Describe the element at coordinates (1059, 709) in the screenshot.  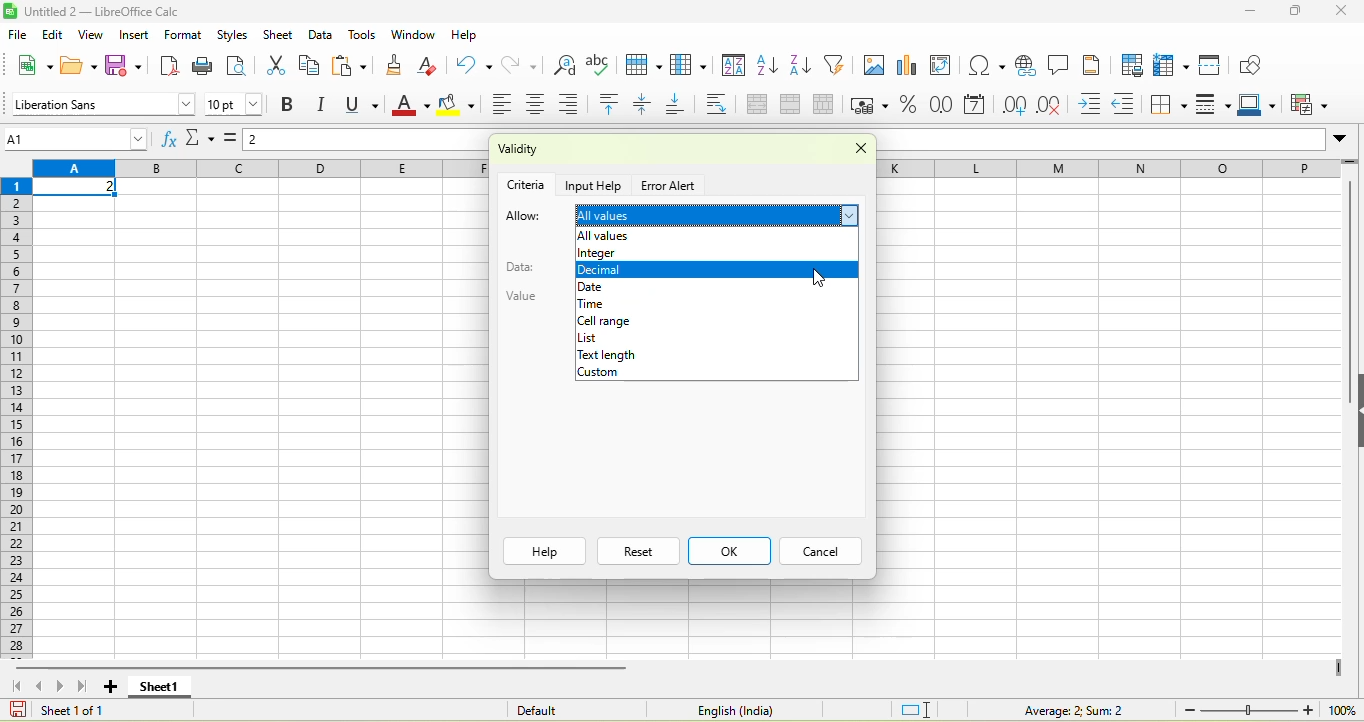
I see `formula` at that location.